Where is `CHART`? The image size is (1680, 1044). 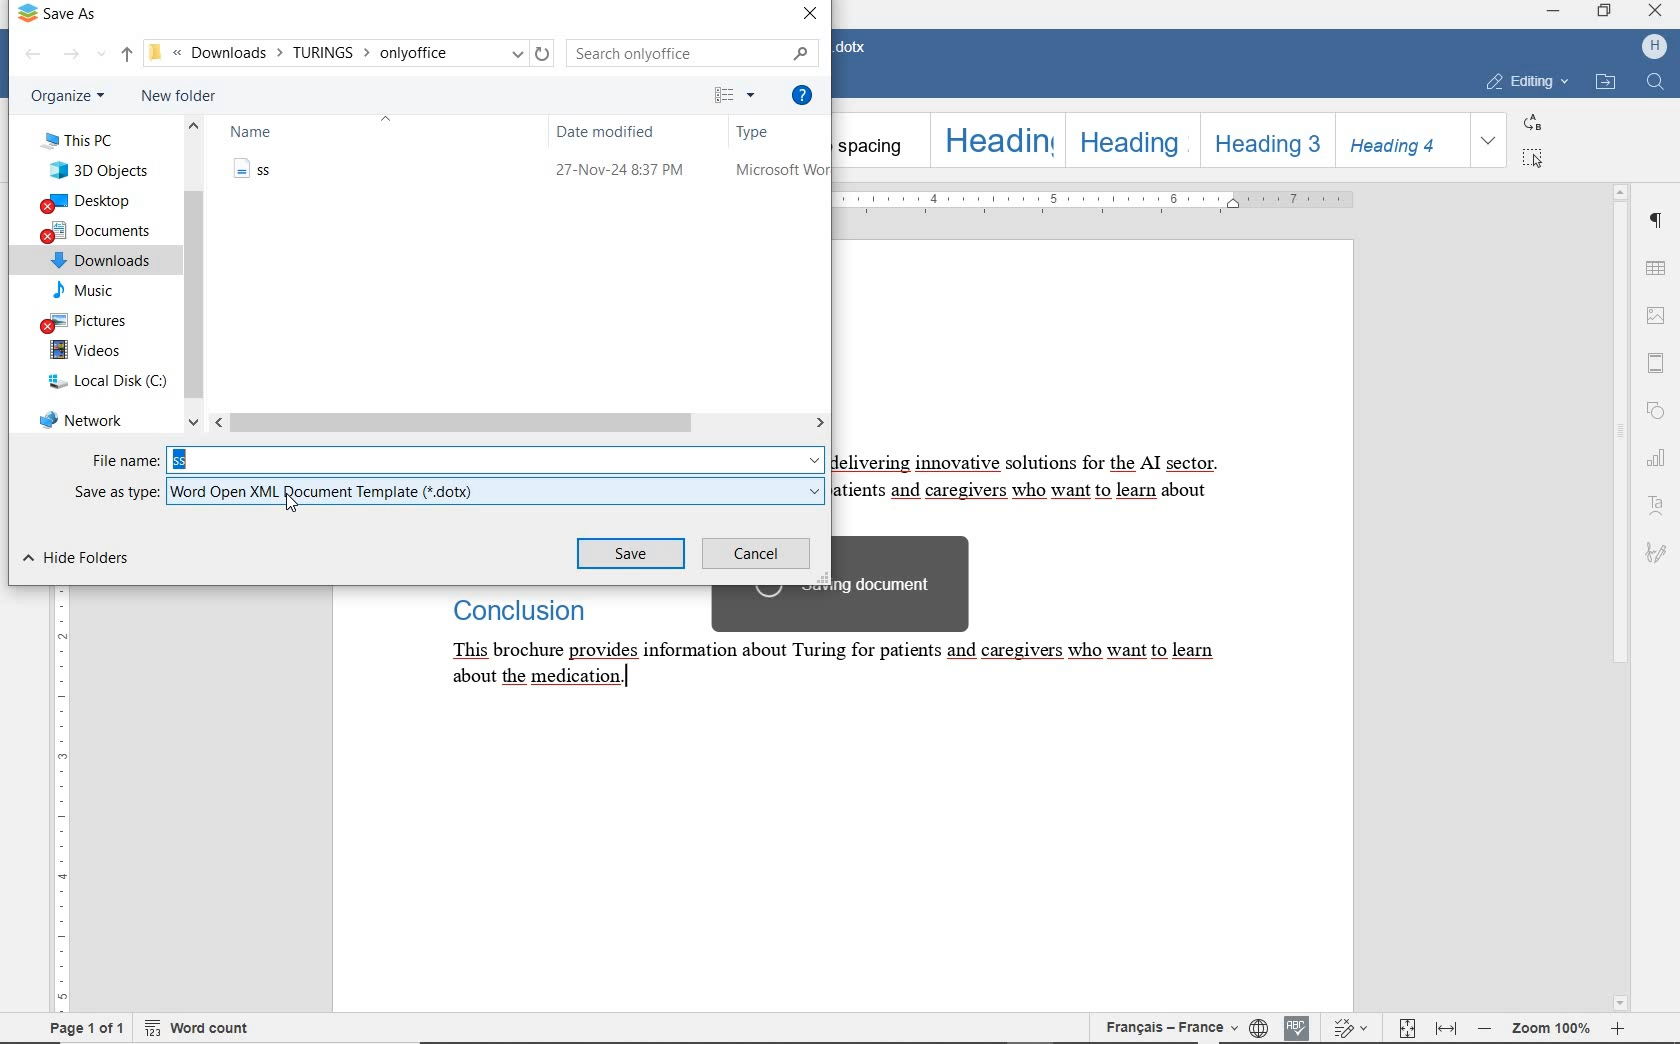
CHART is located at coordinates (1660, 461).